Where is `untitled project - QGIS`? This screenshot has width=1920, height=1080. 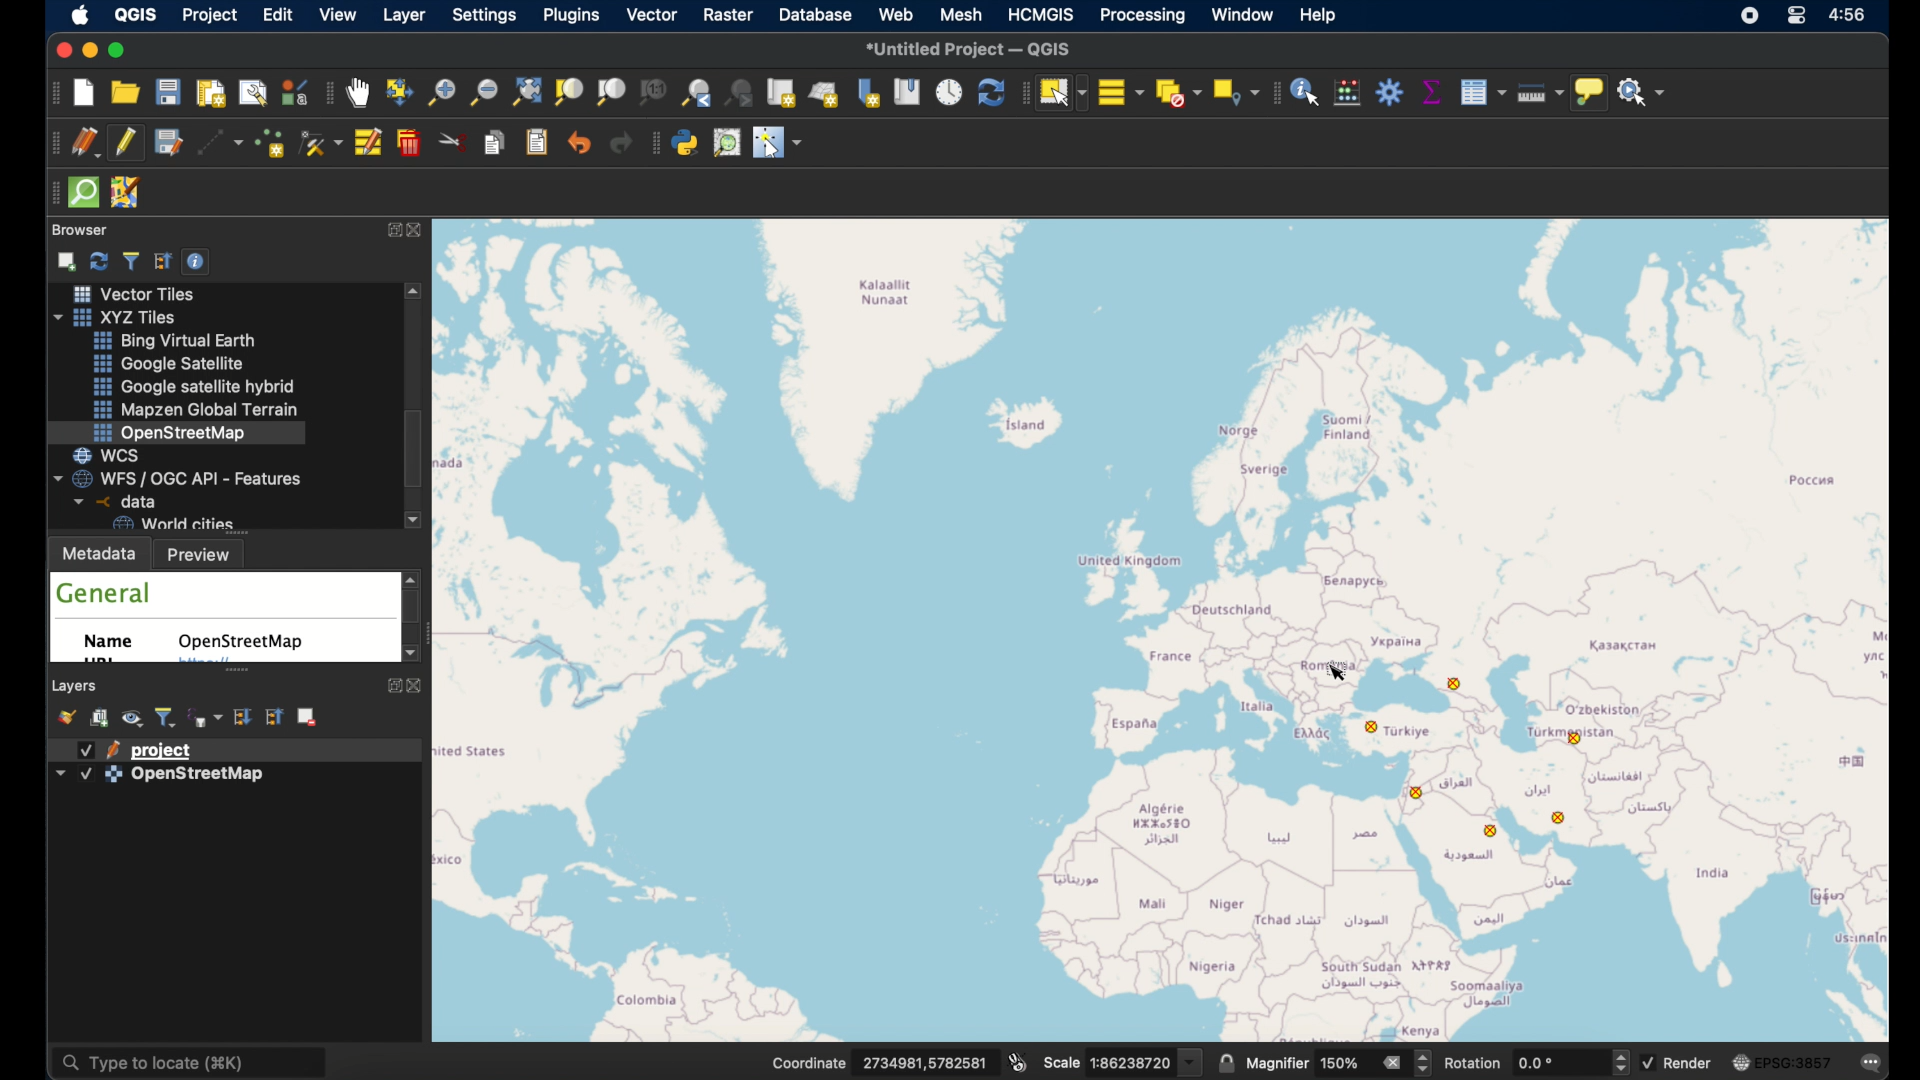
untitled project - QGIS is located at coordinates (969, 47).